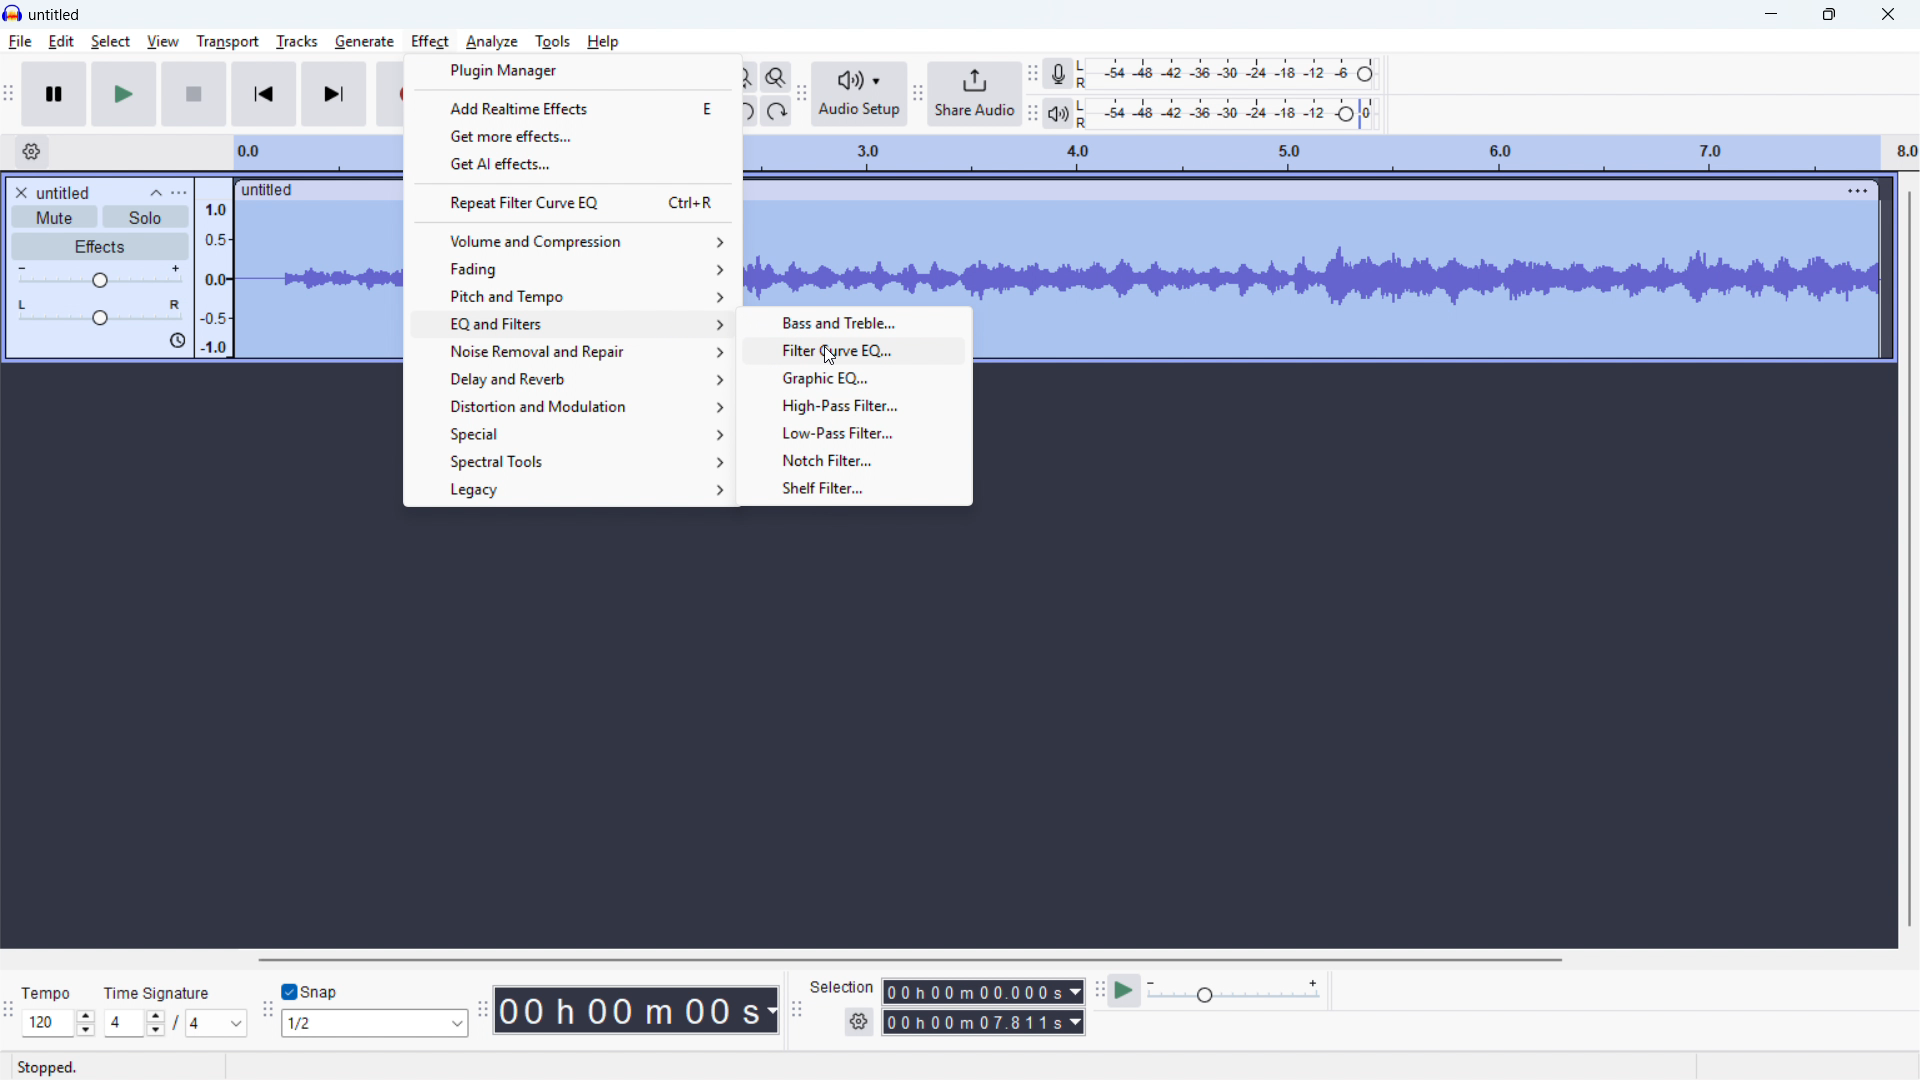 The image size is (1920, 1080). Describe the element at coordinates (311, 992) in the screenshot. I see `Toggle snap ` at that location.